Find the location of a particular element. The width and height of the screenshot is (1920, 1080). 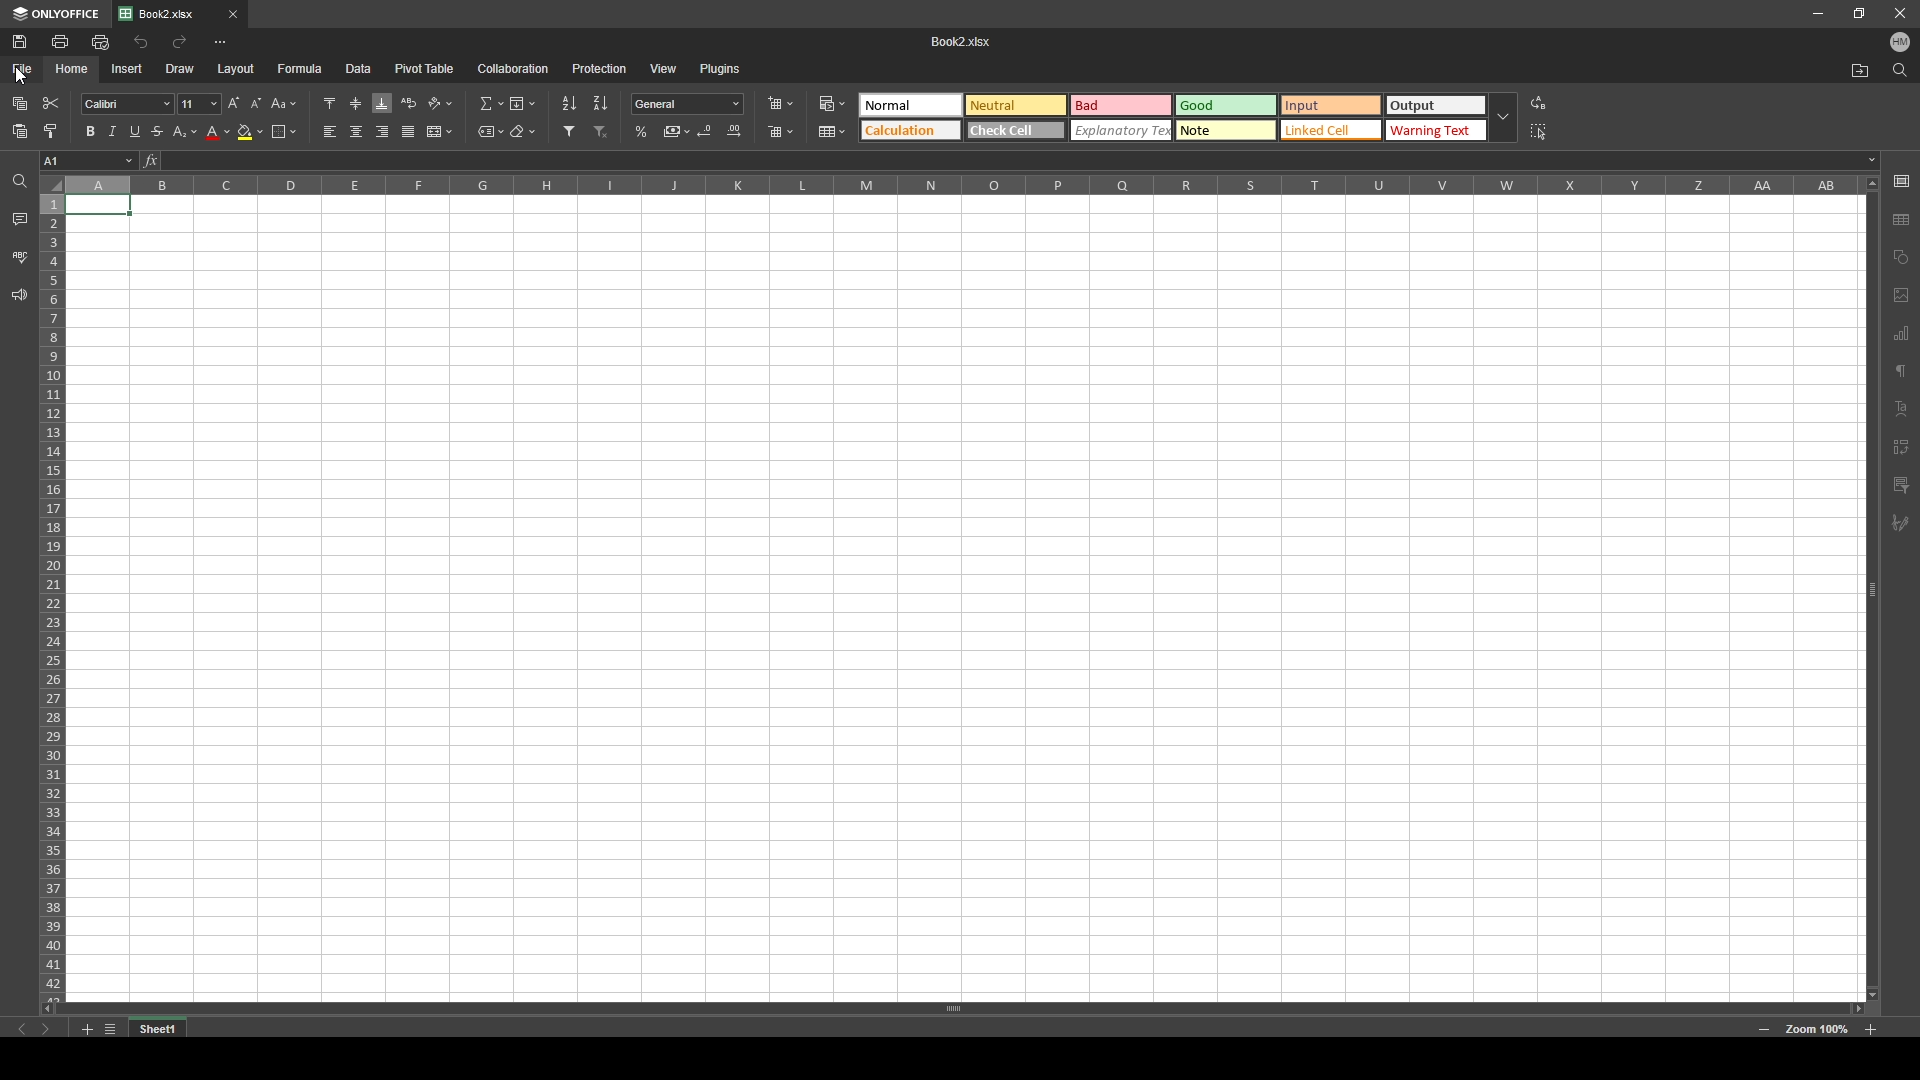

transform is located at coordinates (1901, 445).